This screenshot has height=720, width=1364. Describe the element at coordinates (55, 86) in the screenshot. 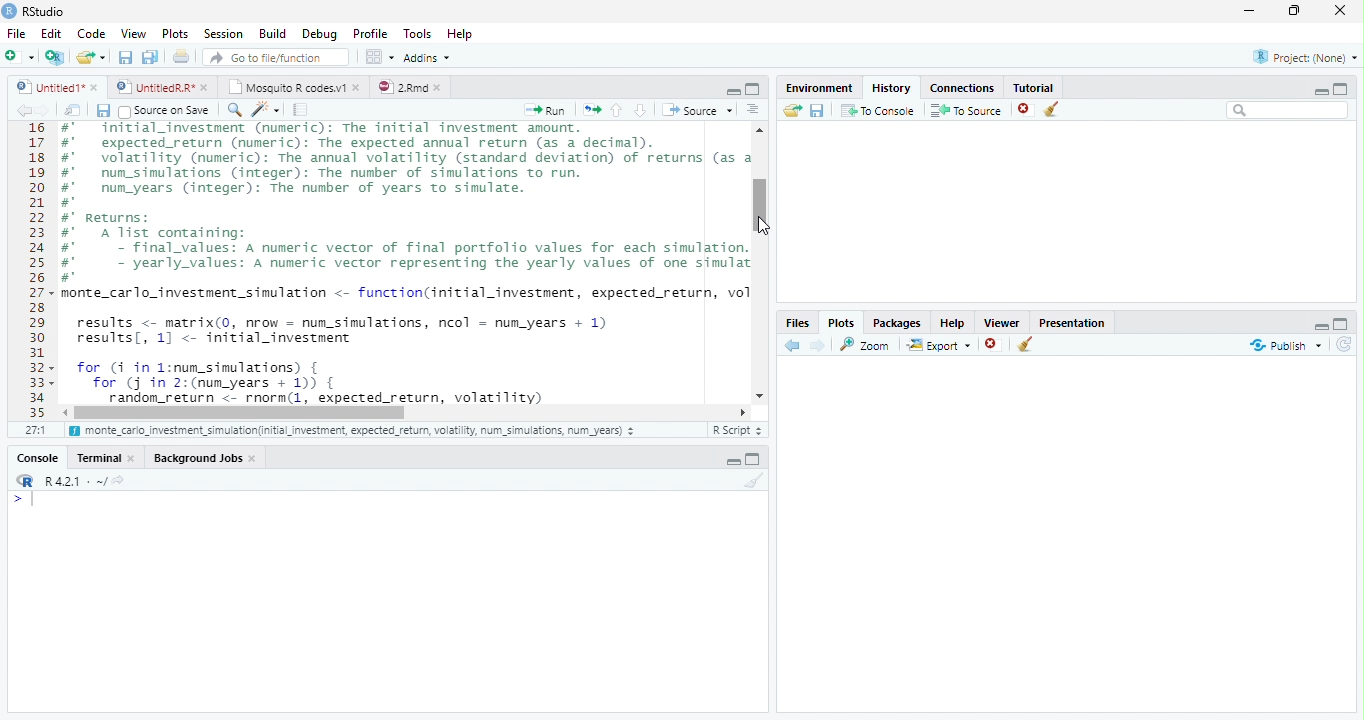

I see `Untited1*` at that location.